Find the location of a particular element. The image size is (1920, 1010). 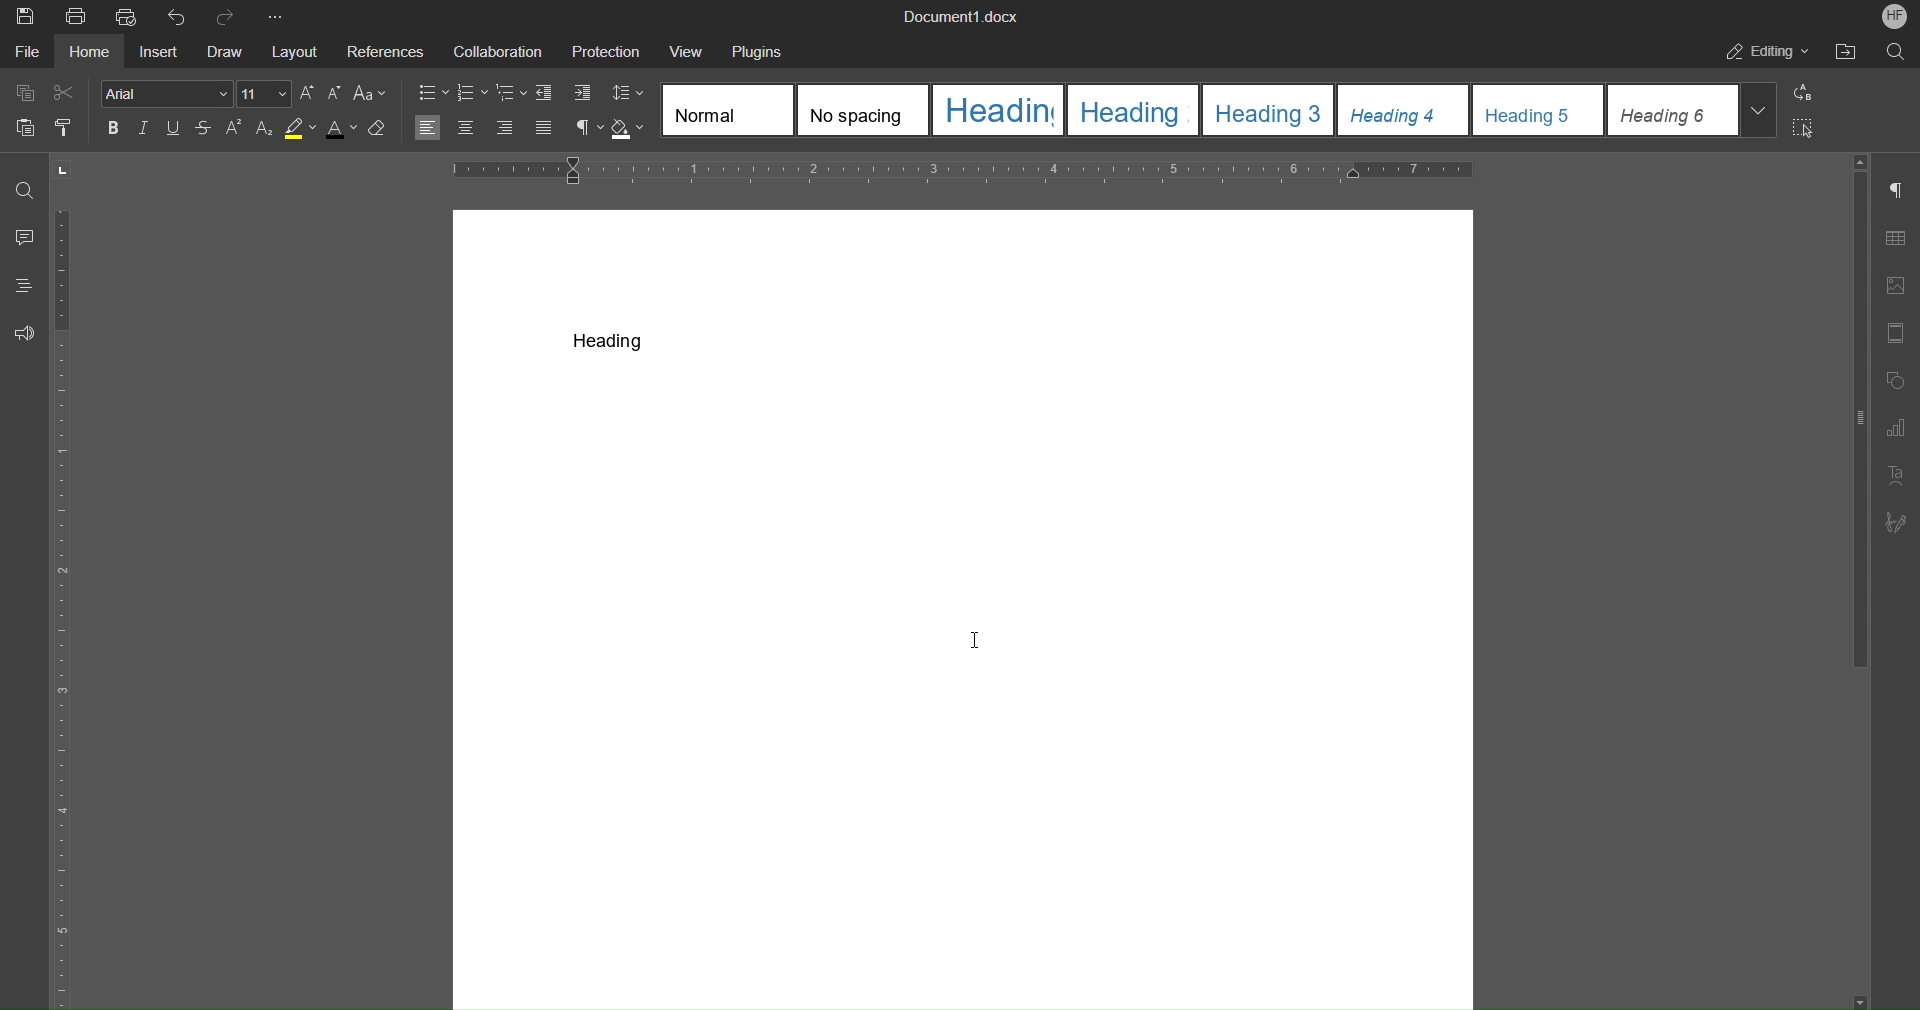

Collaboration is located at coordinates (498, 50).